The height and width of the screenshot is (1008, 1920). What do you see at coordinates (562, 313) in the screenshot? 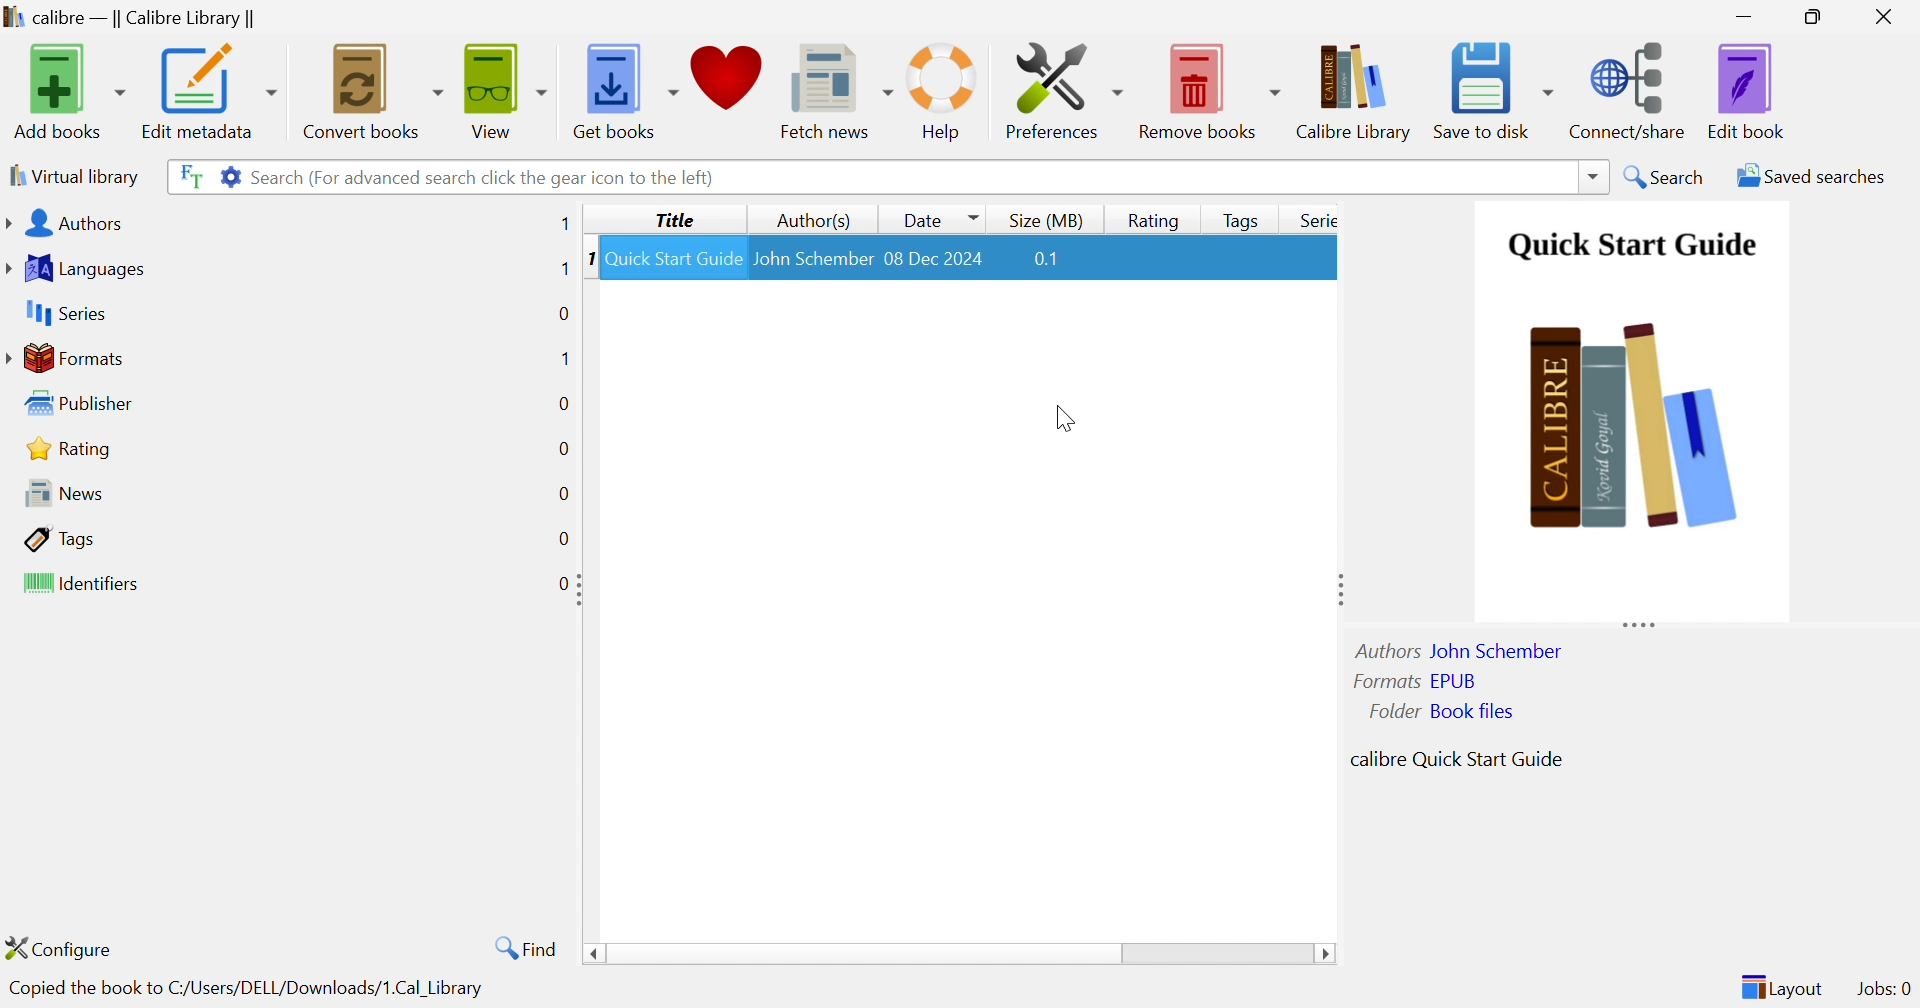
I see `0` at bounding box center [562, 313].